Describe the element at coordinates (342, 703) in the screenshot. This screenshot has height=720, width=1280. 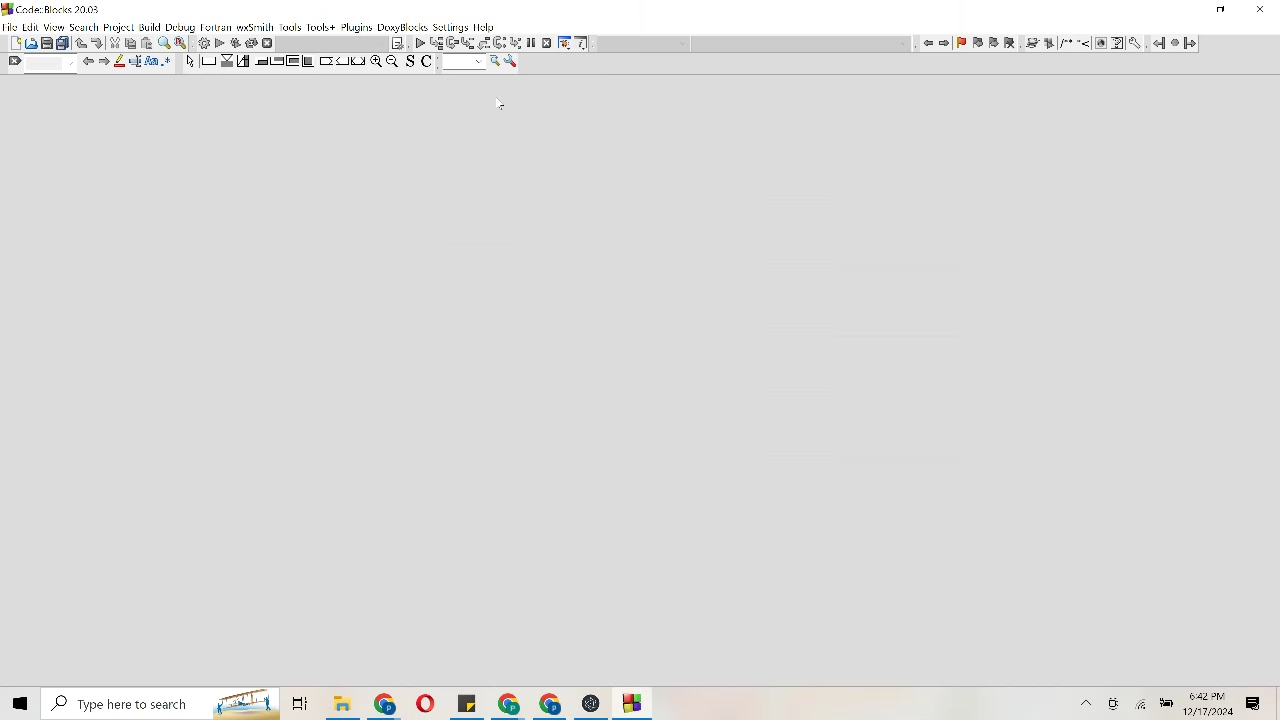
I see `File` at that location.